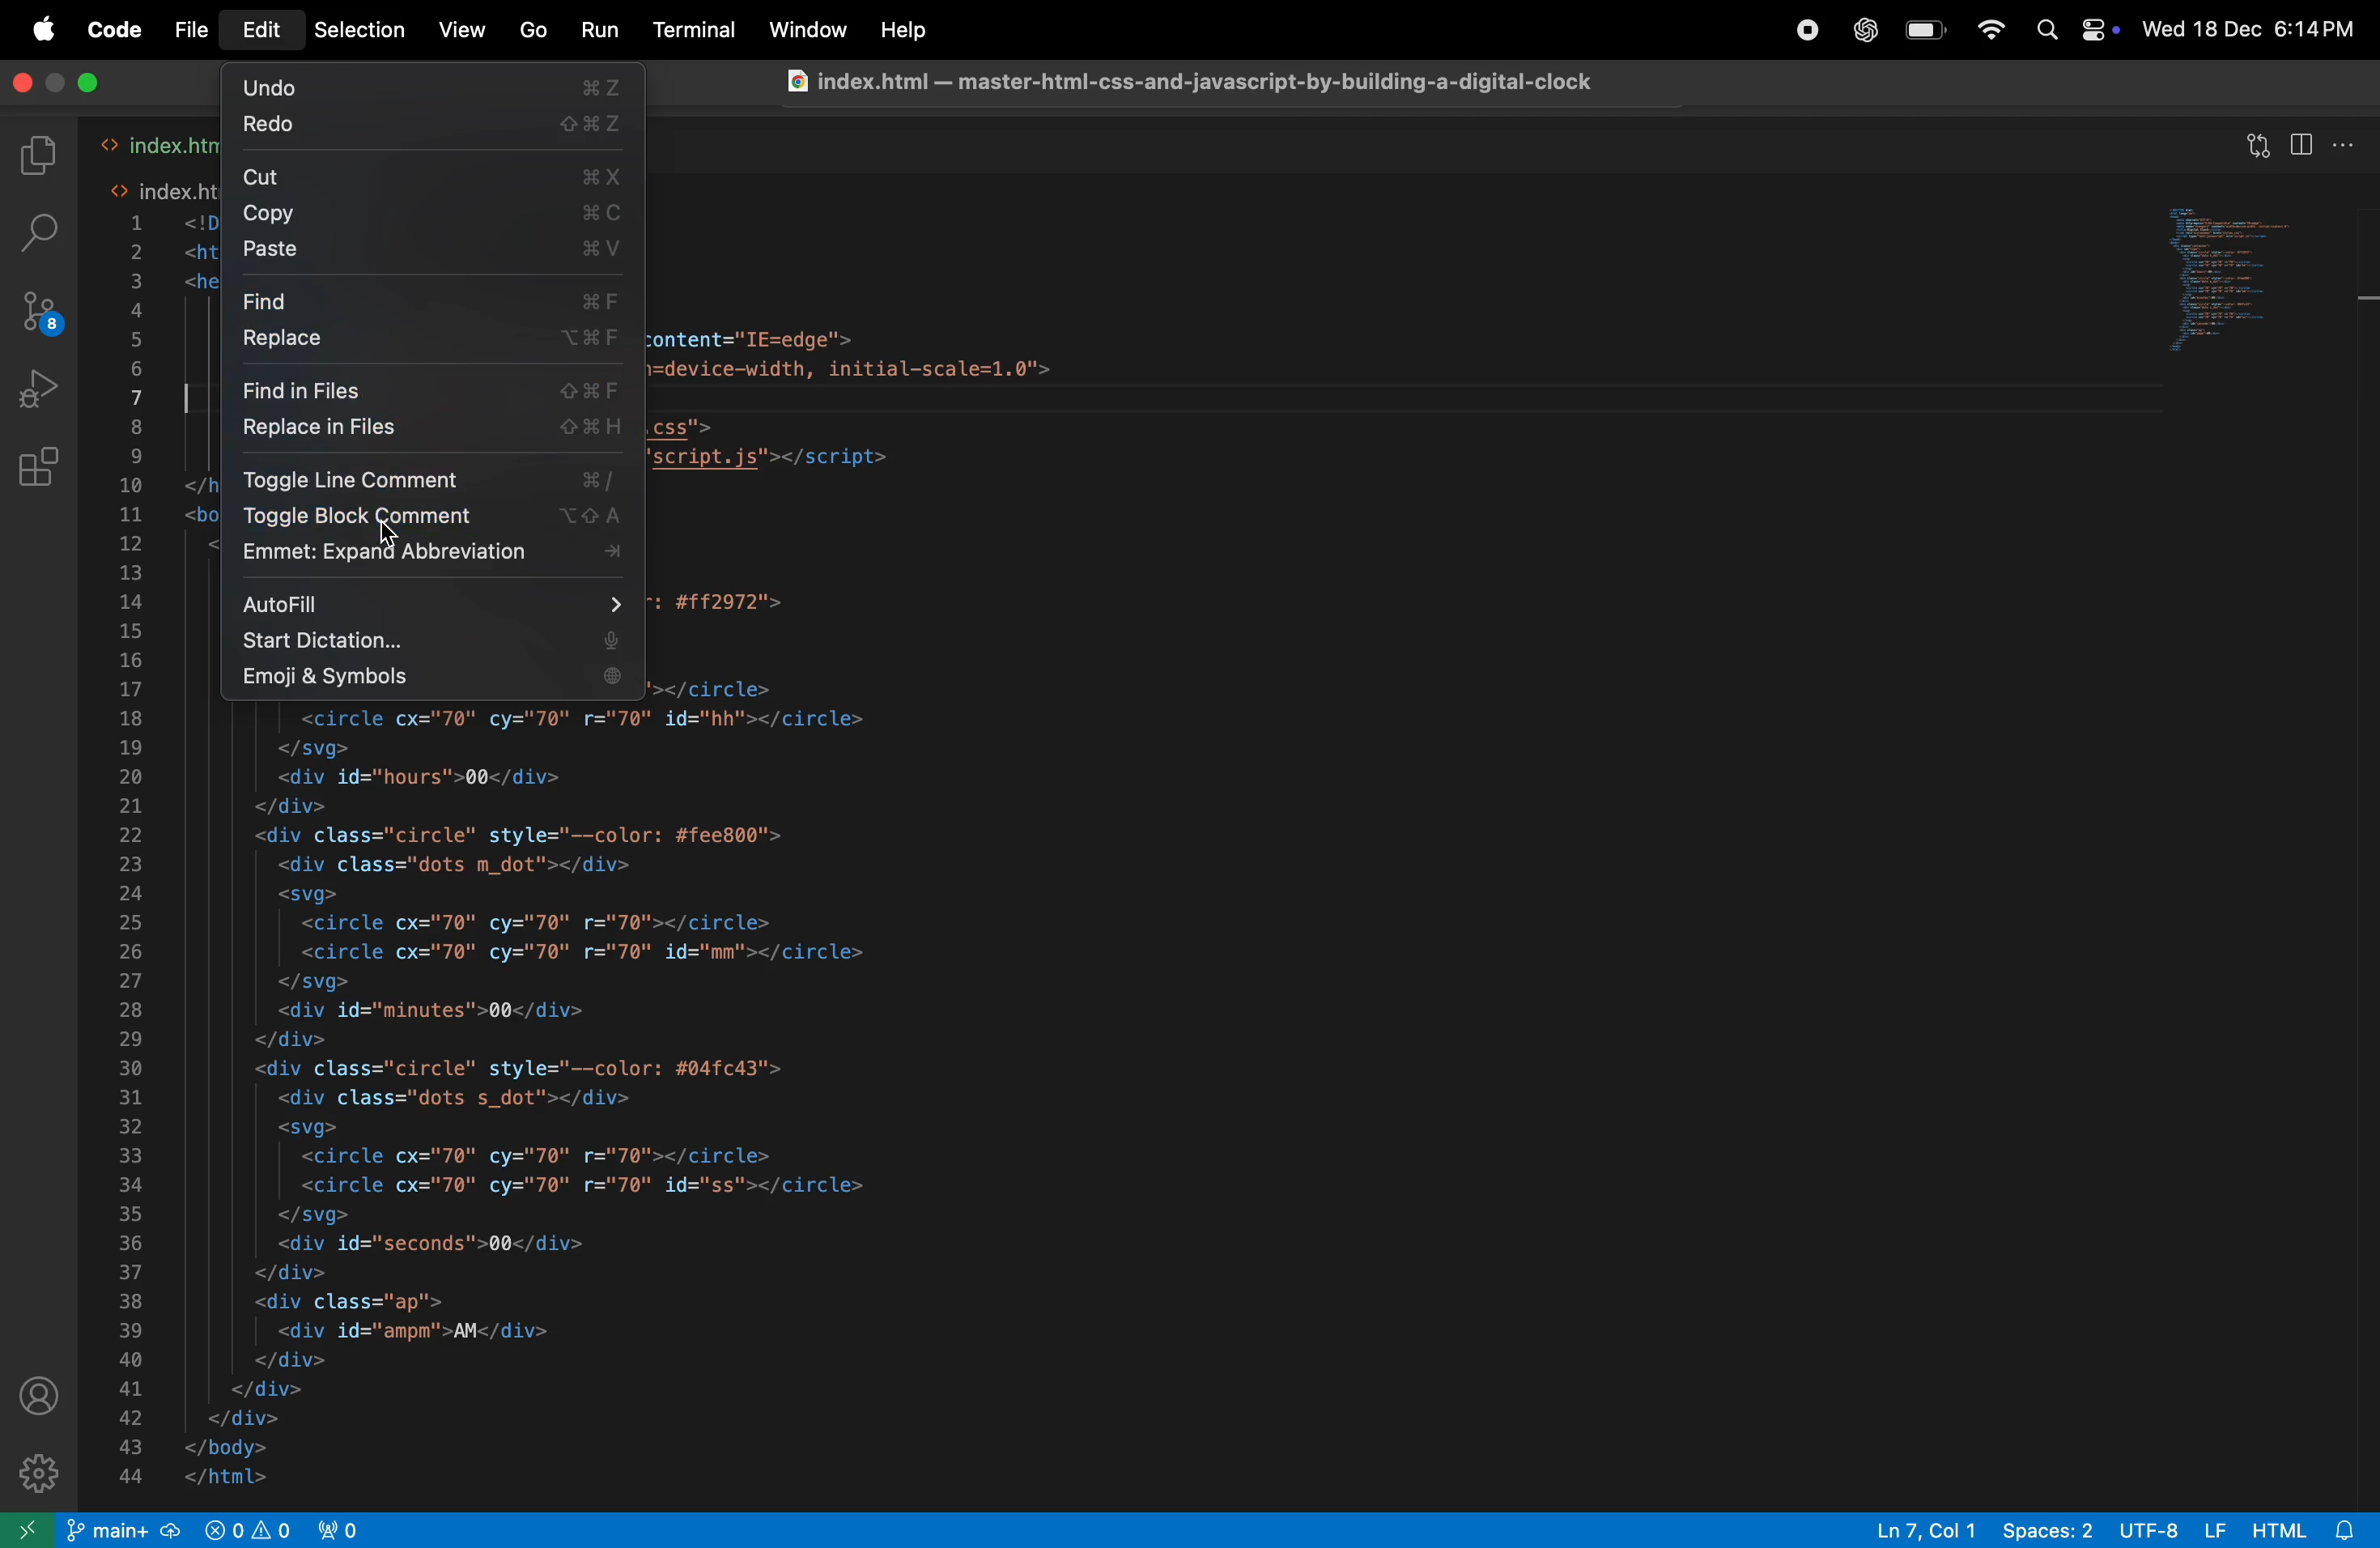  What do you see at coordinates (42, 314) in the screenshot?
I see `source control` at bounding box center [42, 314].